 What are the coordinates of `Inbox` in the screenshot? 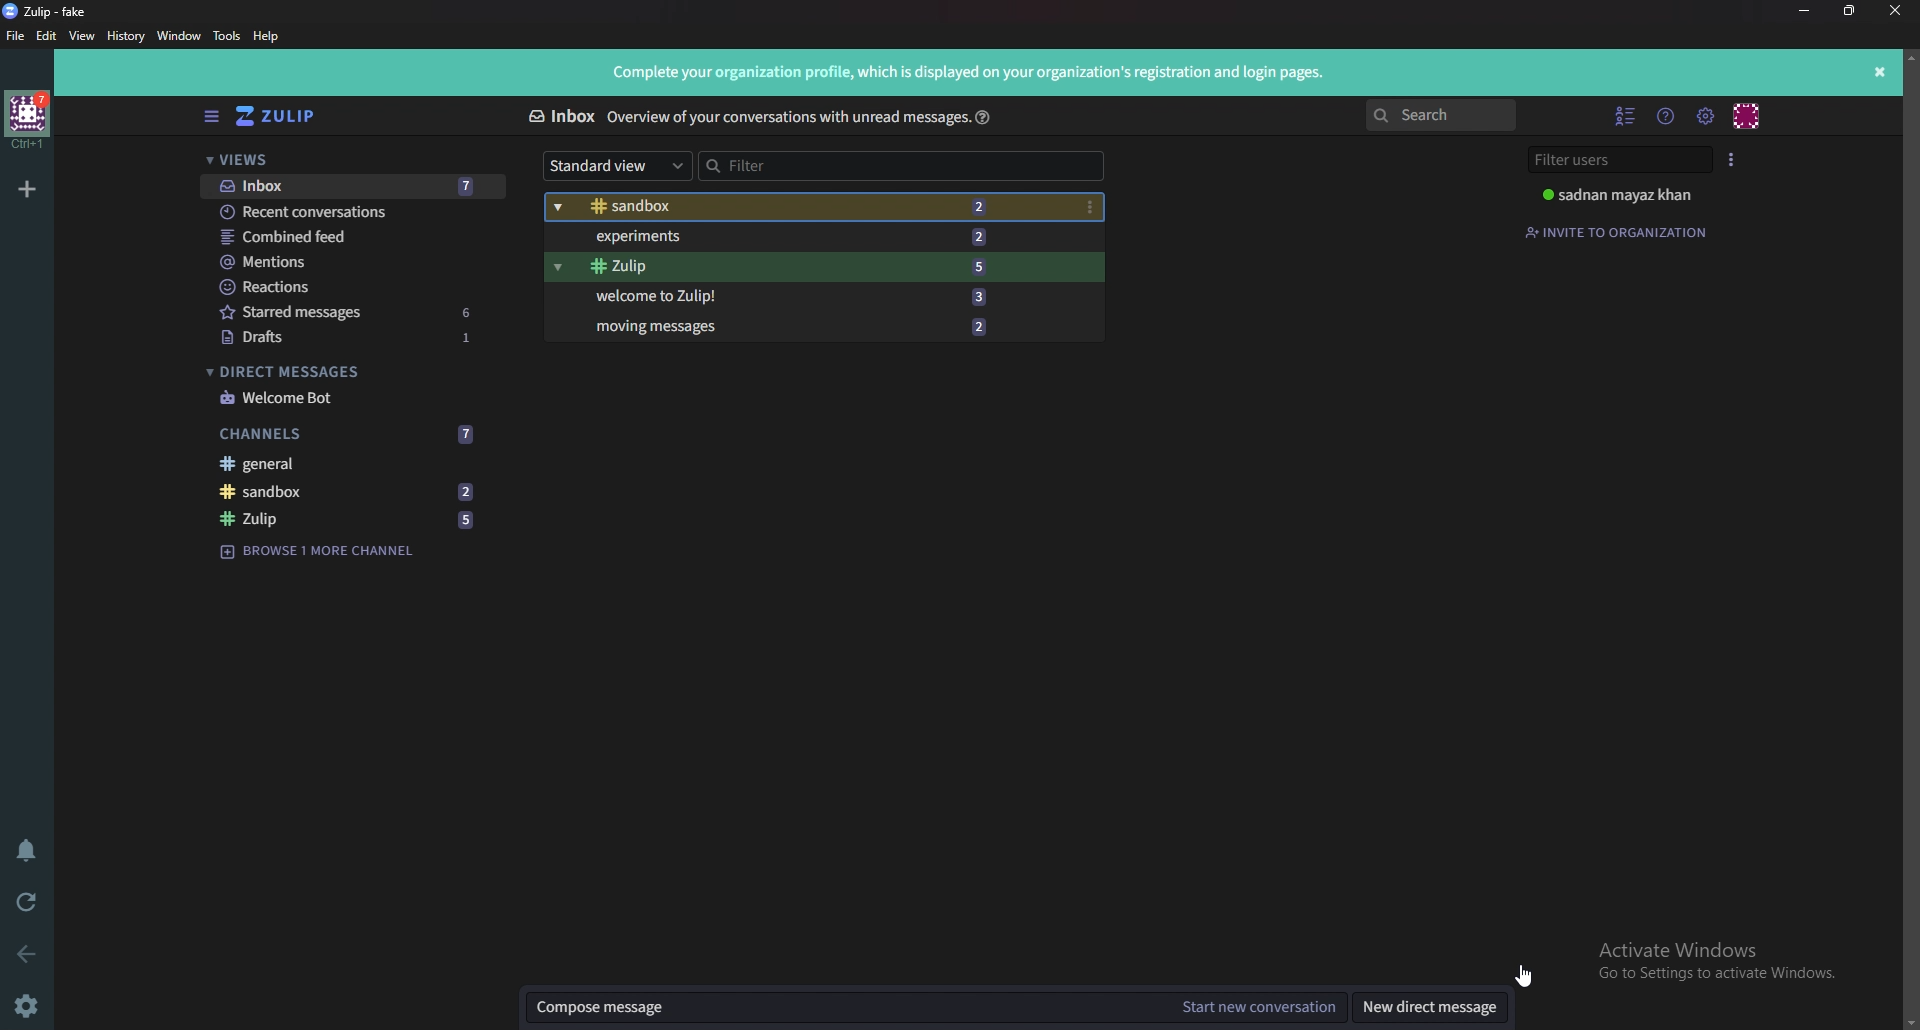 It's located at (560, 113).